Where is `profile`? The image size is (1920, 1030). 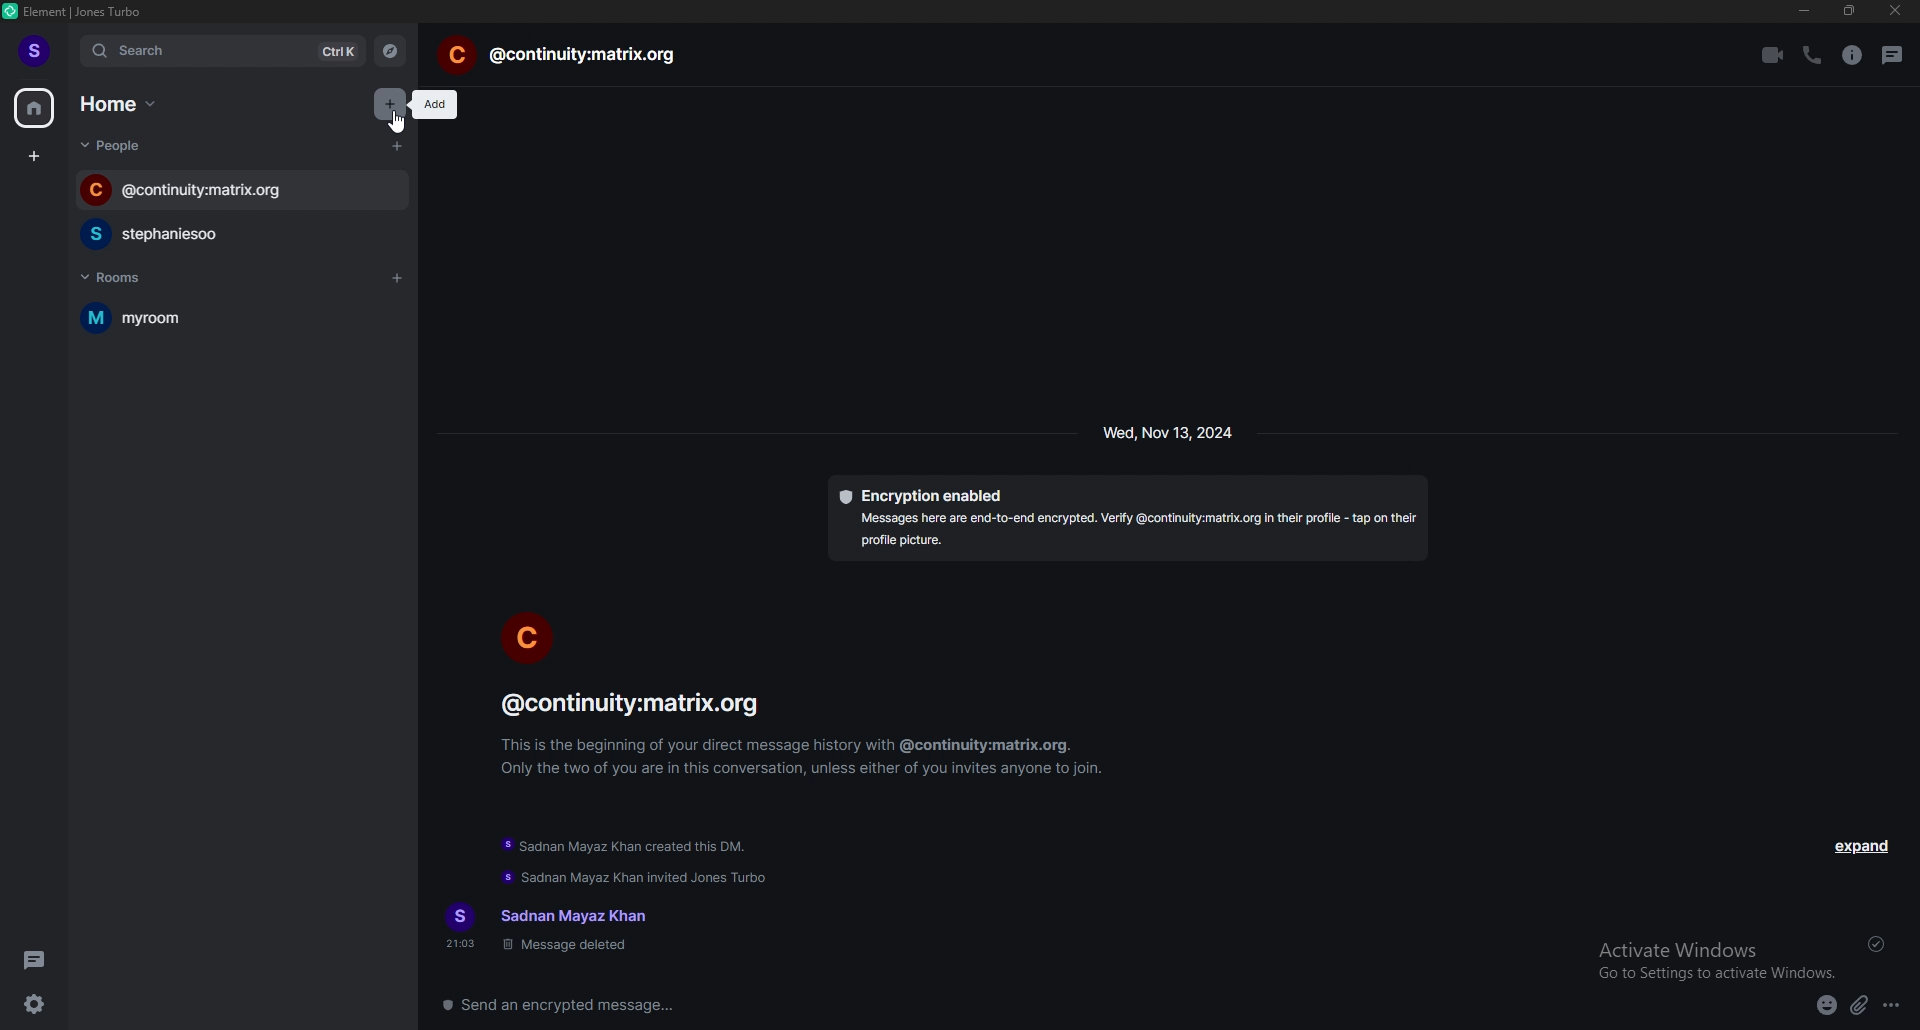
profile is located at coordinates (36, 51).